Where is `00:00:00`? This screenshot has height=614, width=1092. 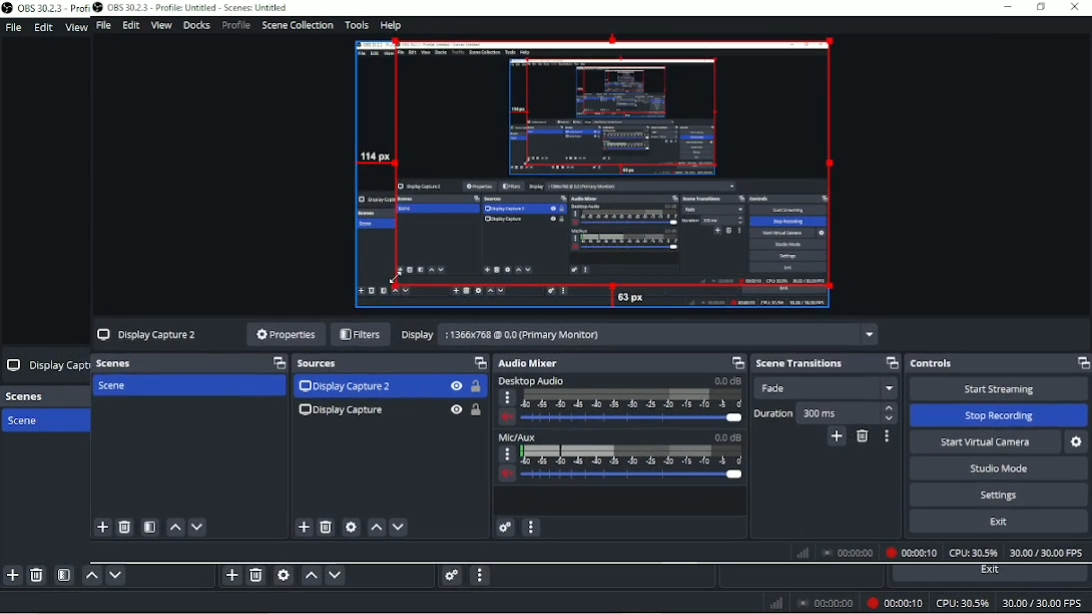 00:00:00 is located at coordinates (825, 603).